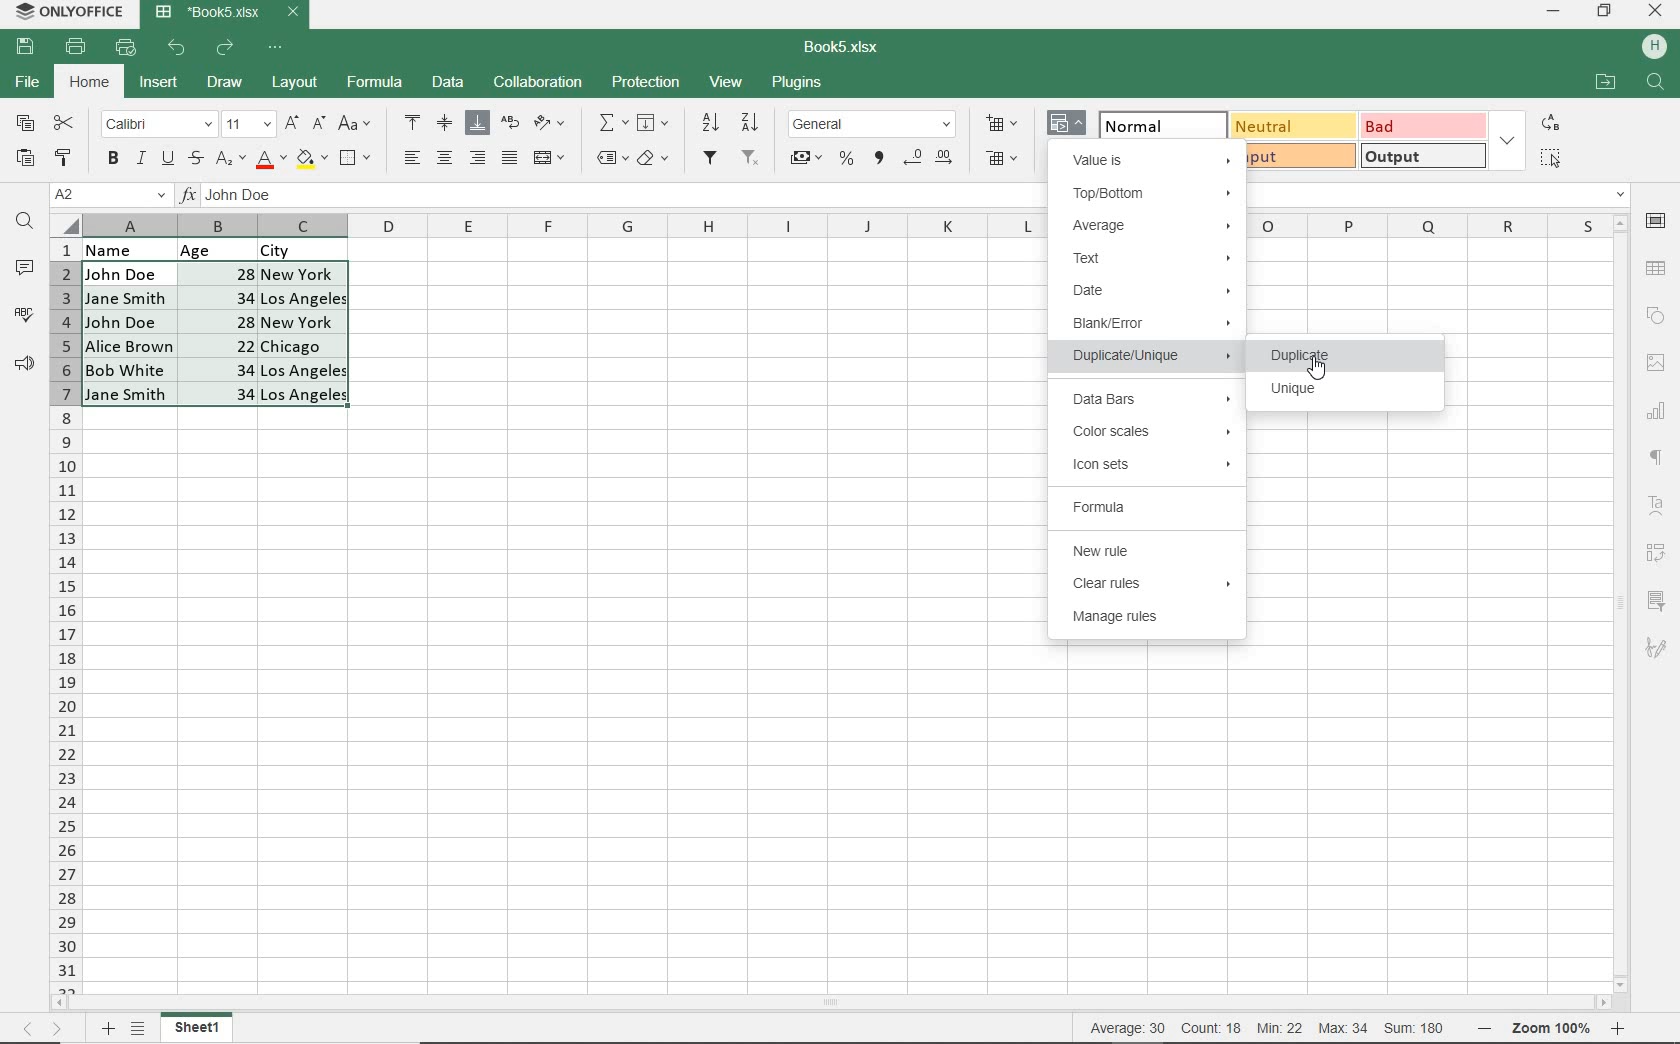 The width and height of the screenshot is (1680, 1044). What do you see at coordinates (226, 82) in the screenshot?
I see `DRAW` at bounding box center [226, 82].